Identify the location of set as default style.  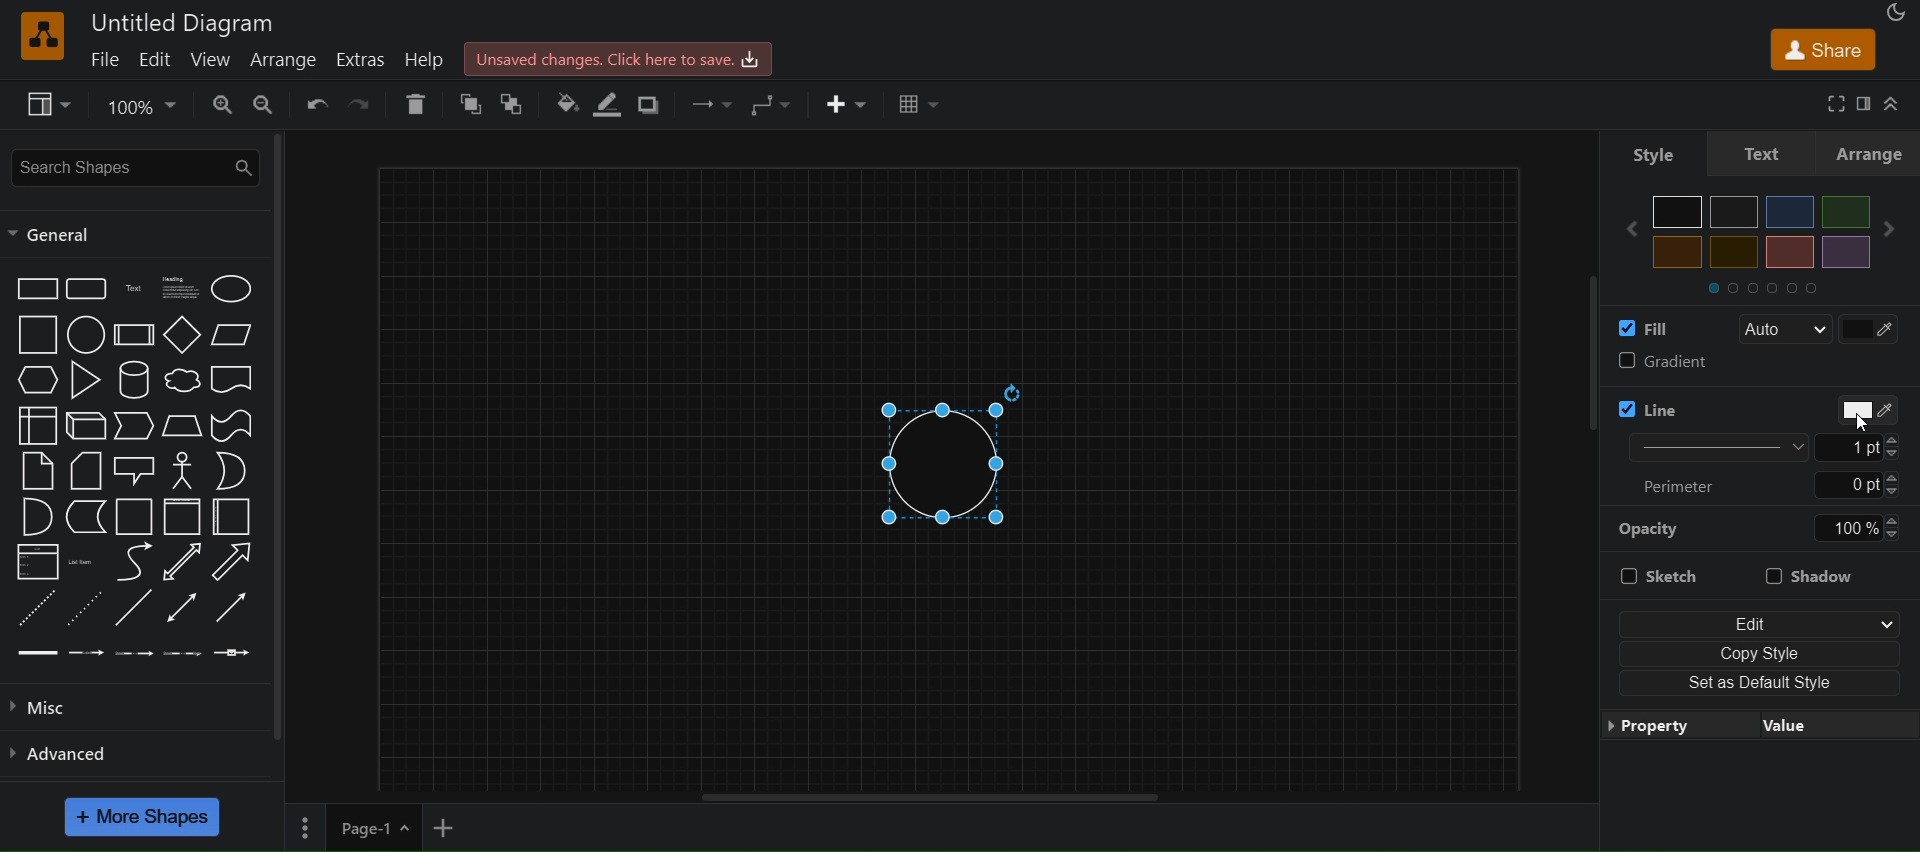
(1762, 684).